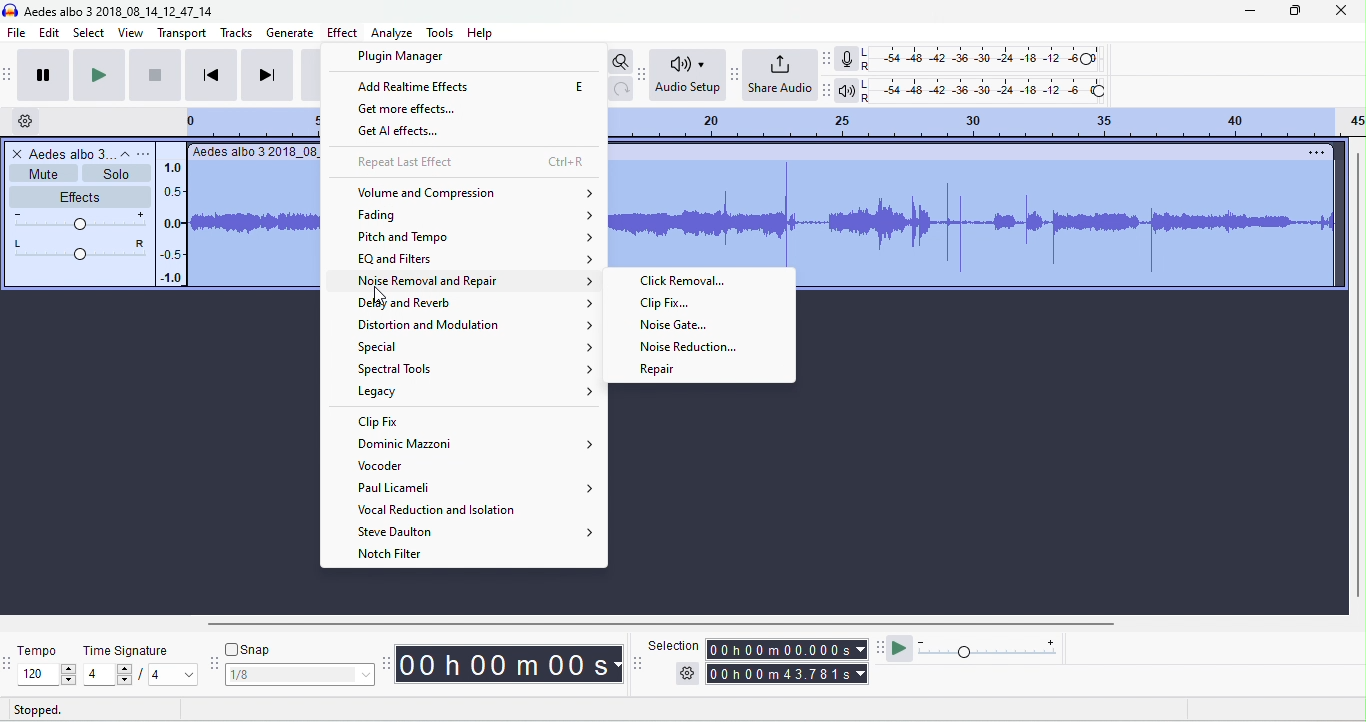  Describe the element at coordinates (400, 555) in the screenshot. I see `notch filter` at that location.